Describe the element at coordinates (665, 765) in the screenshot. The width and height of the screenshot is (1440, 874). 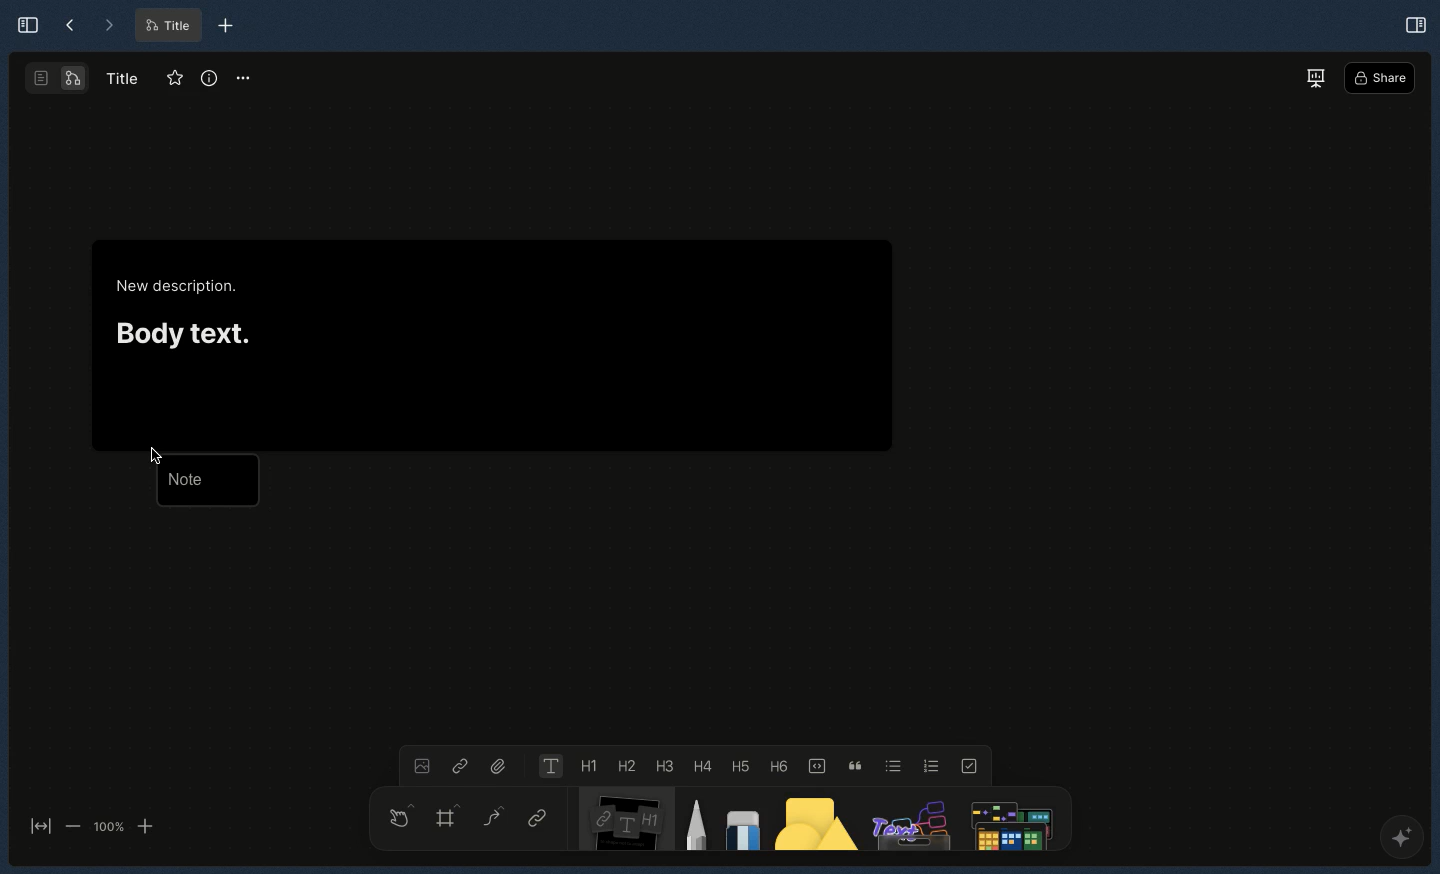
I see `Heading 3` at that location.